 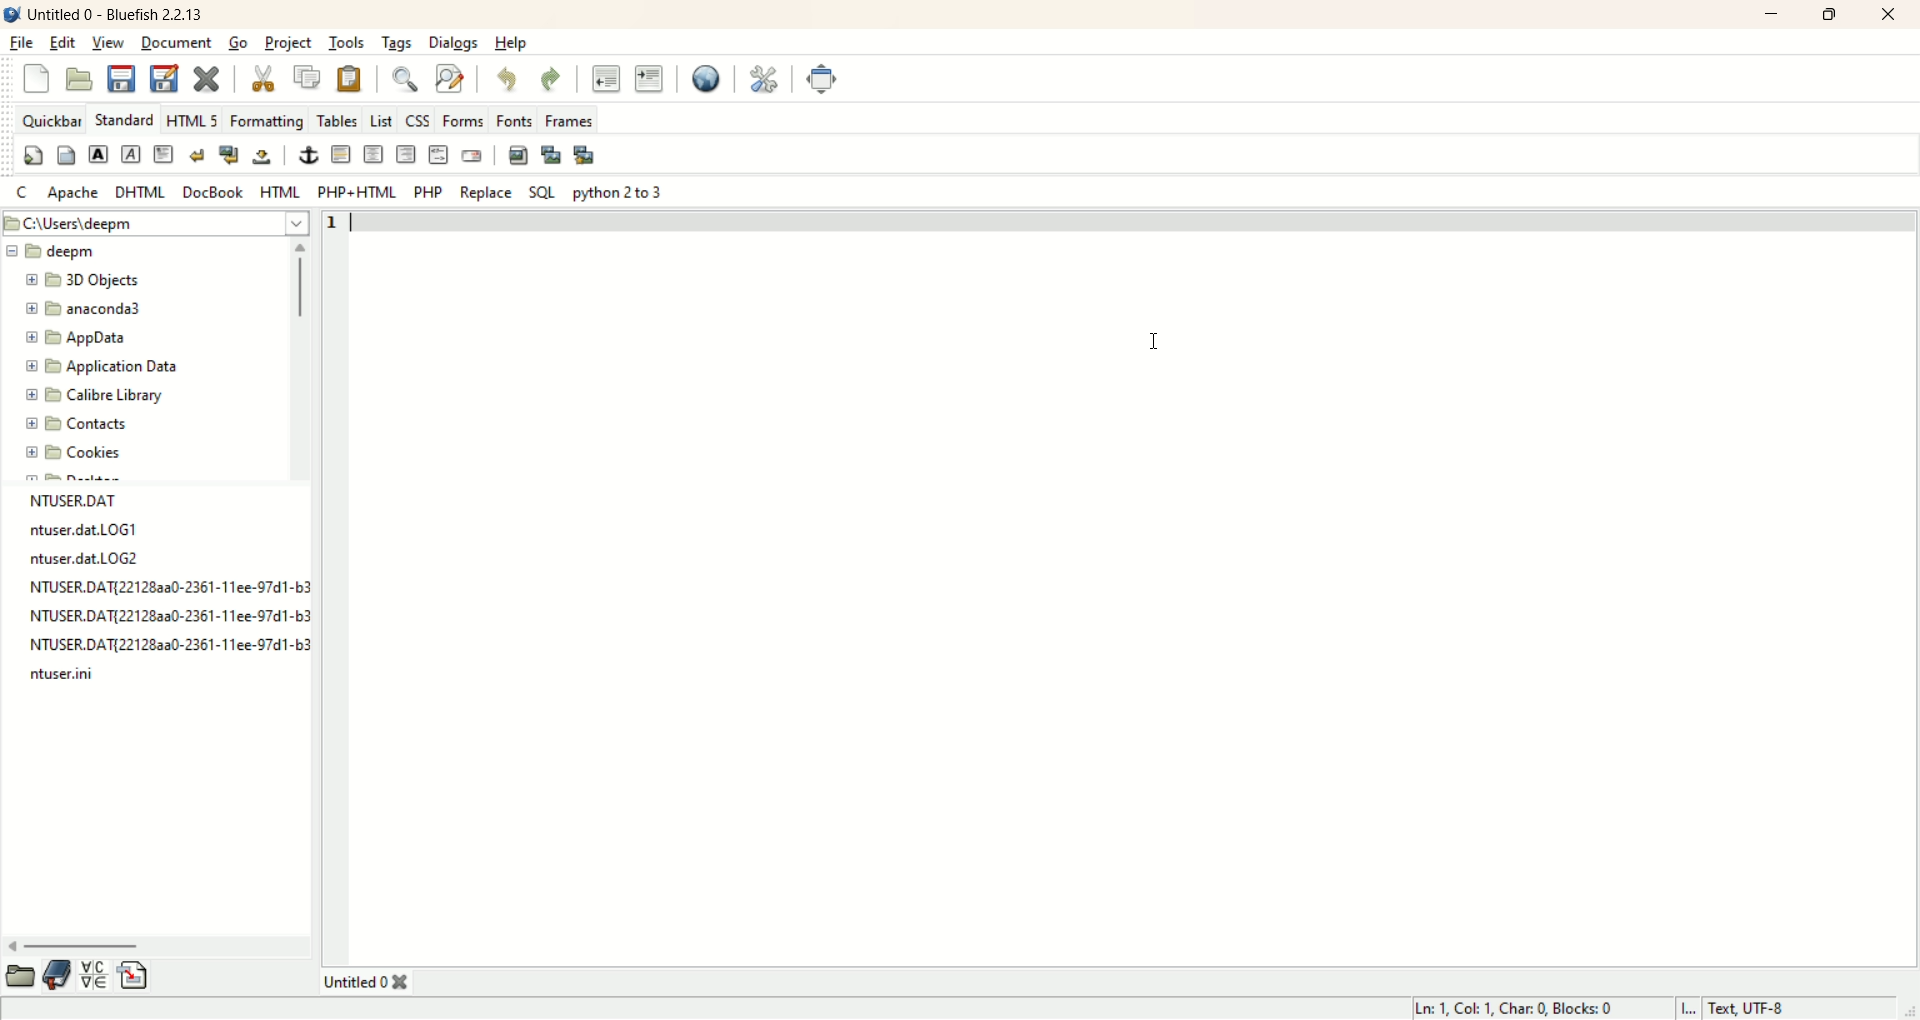 I want to click on PHP+HTML, so click(x=357, y=192).